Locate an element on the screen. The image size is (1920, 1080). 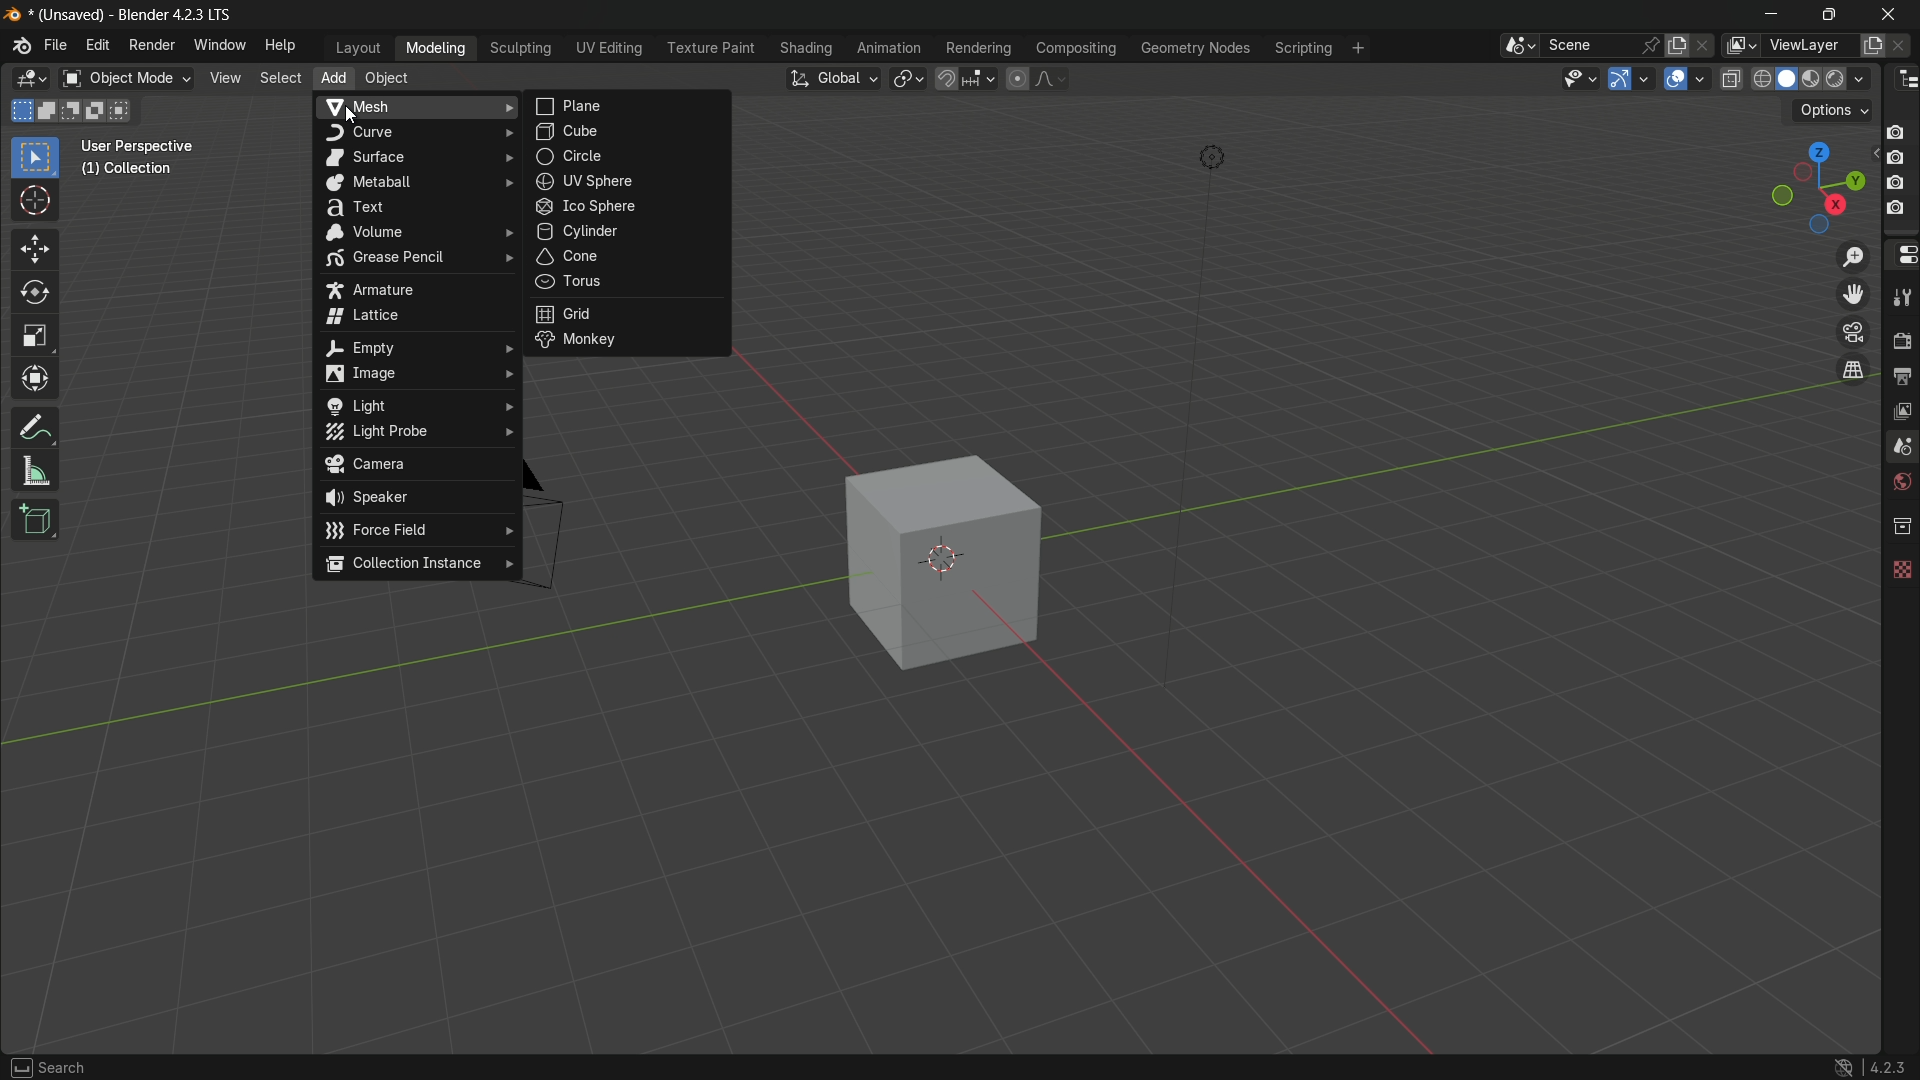
snap is located at coordinates (965, 78).